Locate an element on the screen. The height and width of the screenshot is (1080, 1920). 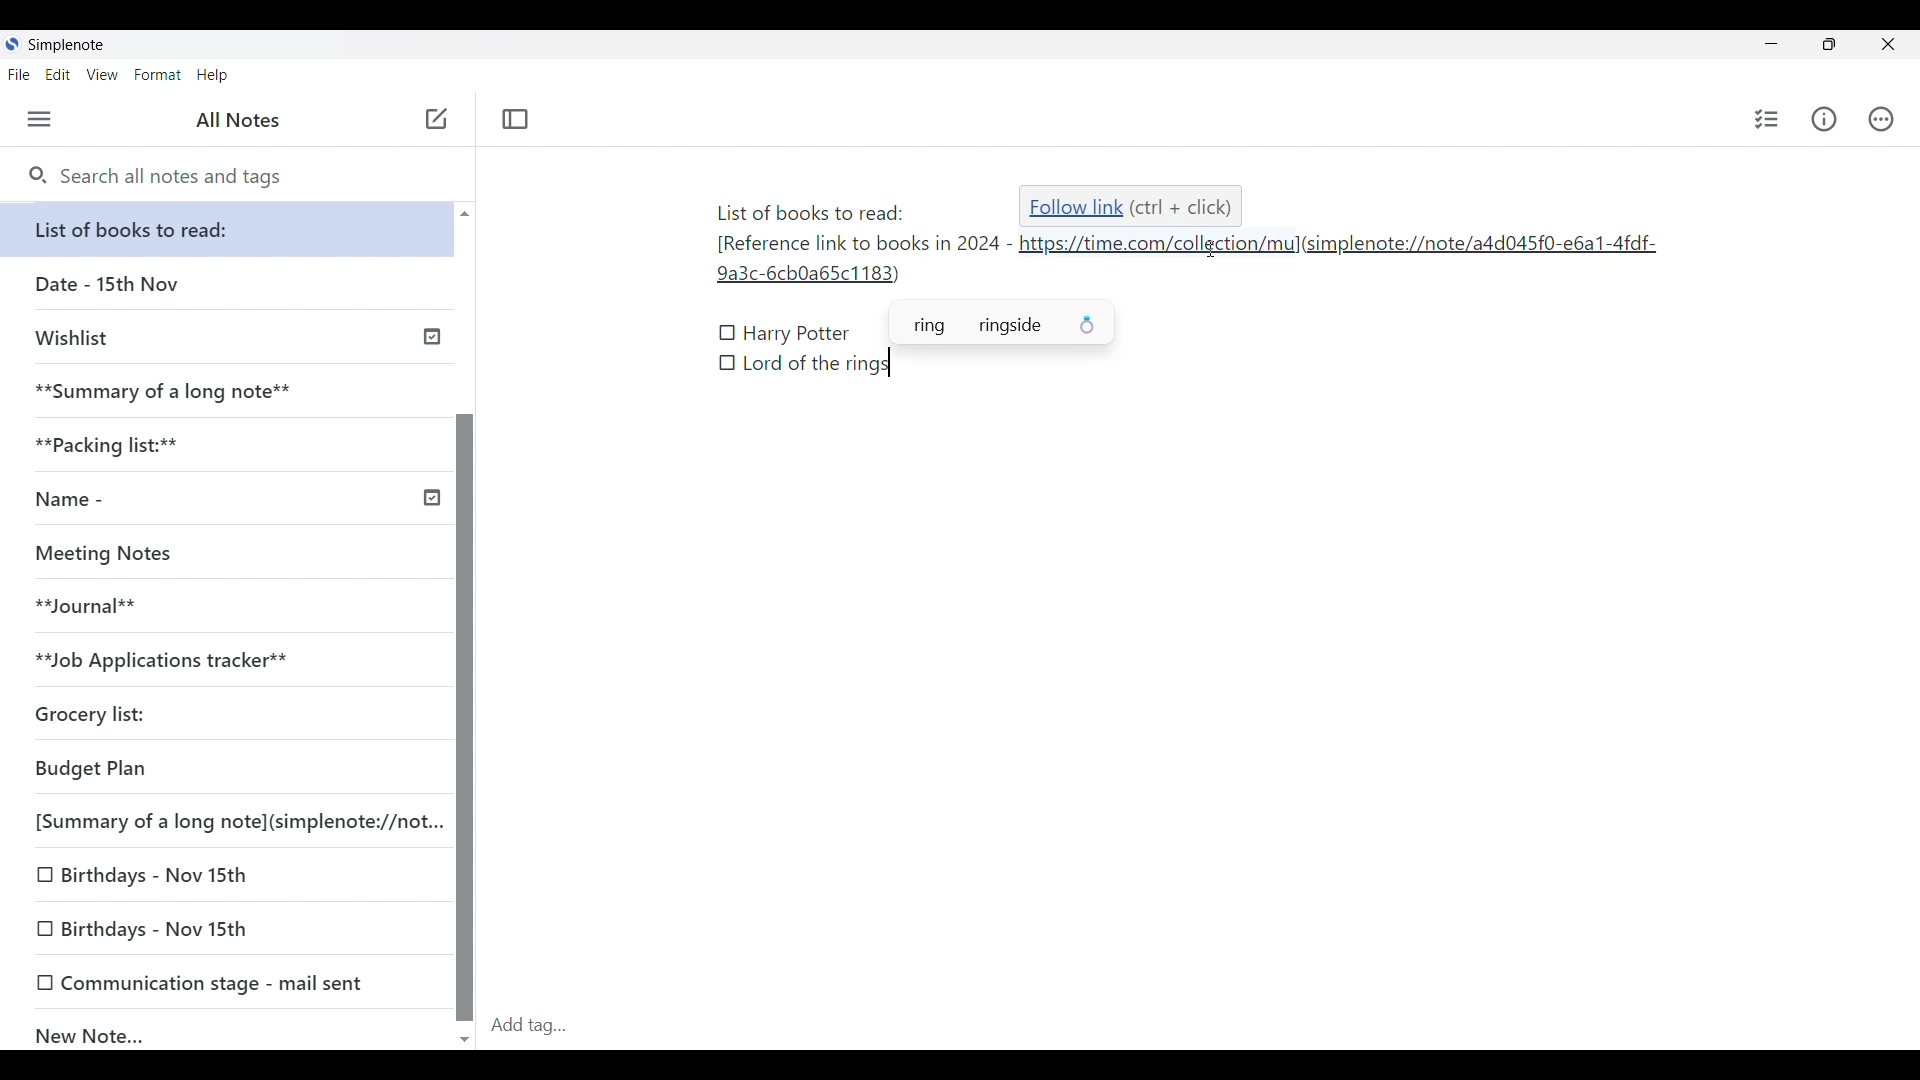
Birthdays - Nov 15th is located at coordinates (226, 876).